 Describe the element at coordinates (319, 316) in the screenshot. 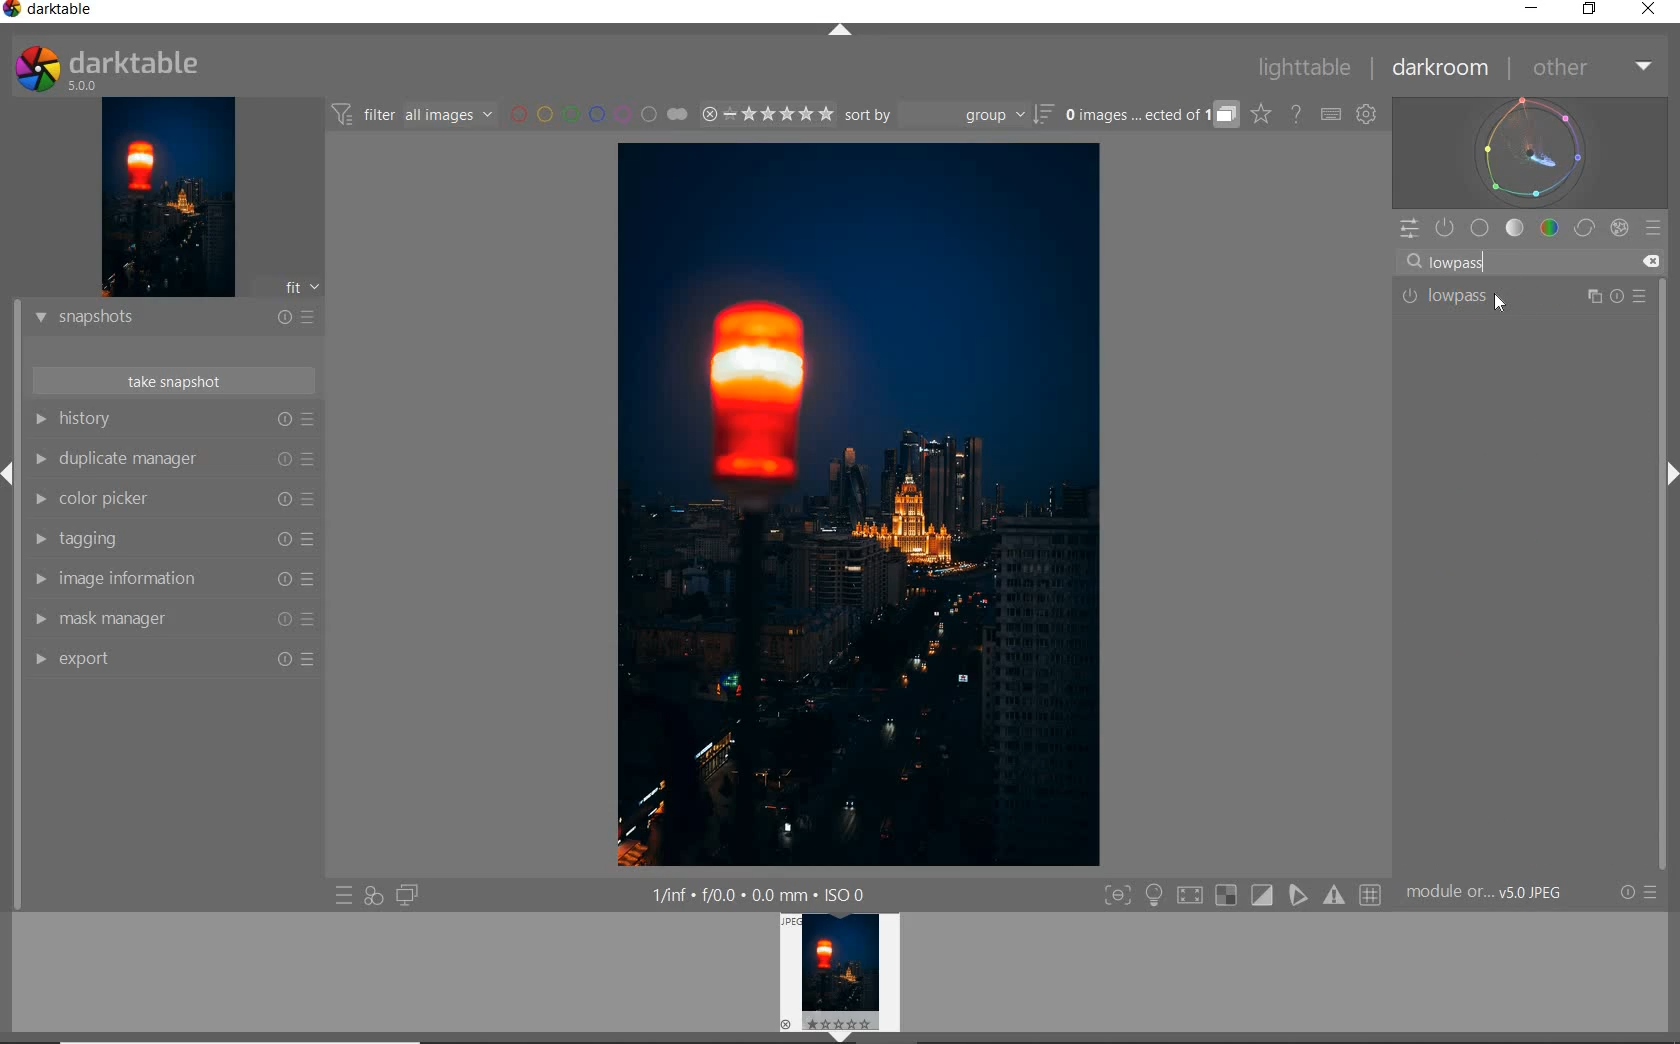

I see `Preset and reset` at that location.